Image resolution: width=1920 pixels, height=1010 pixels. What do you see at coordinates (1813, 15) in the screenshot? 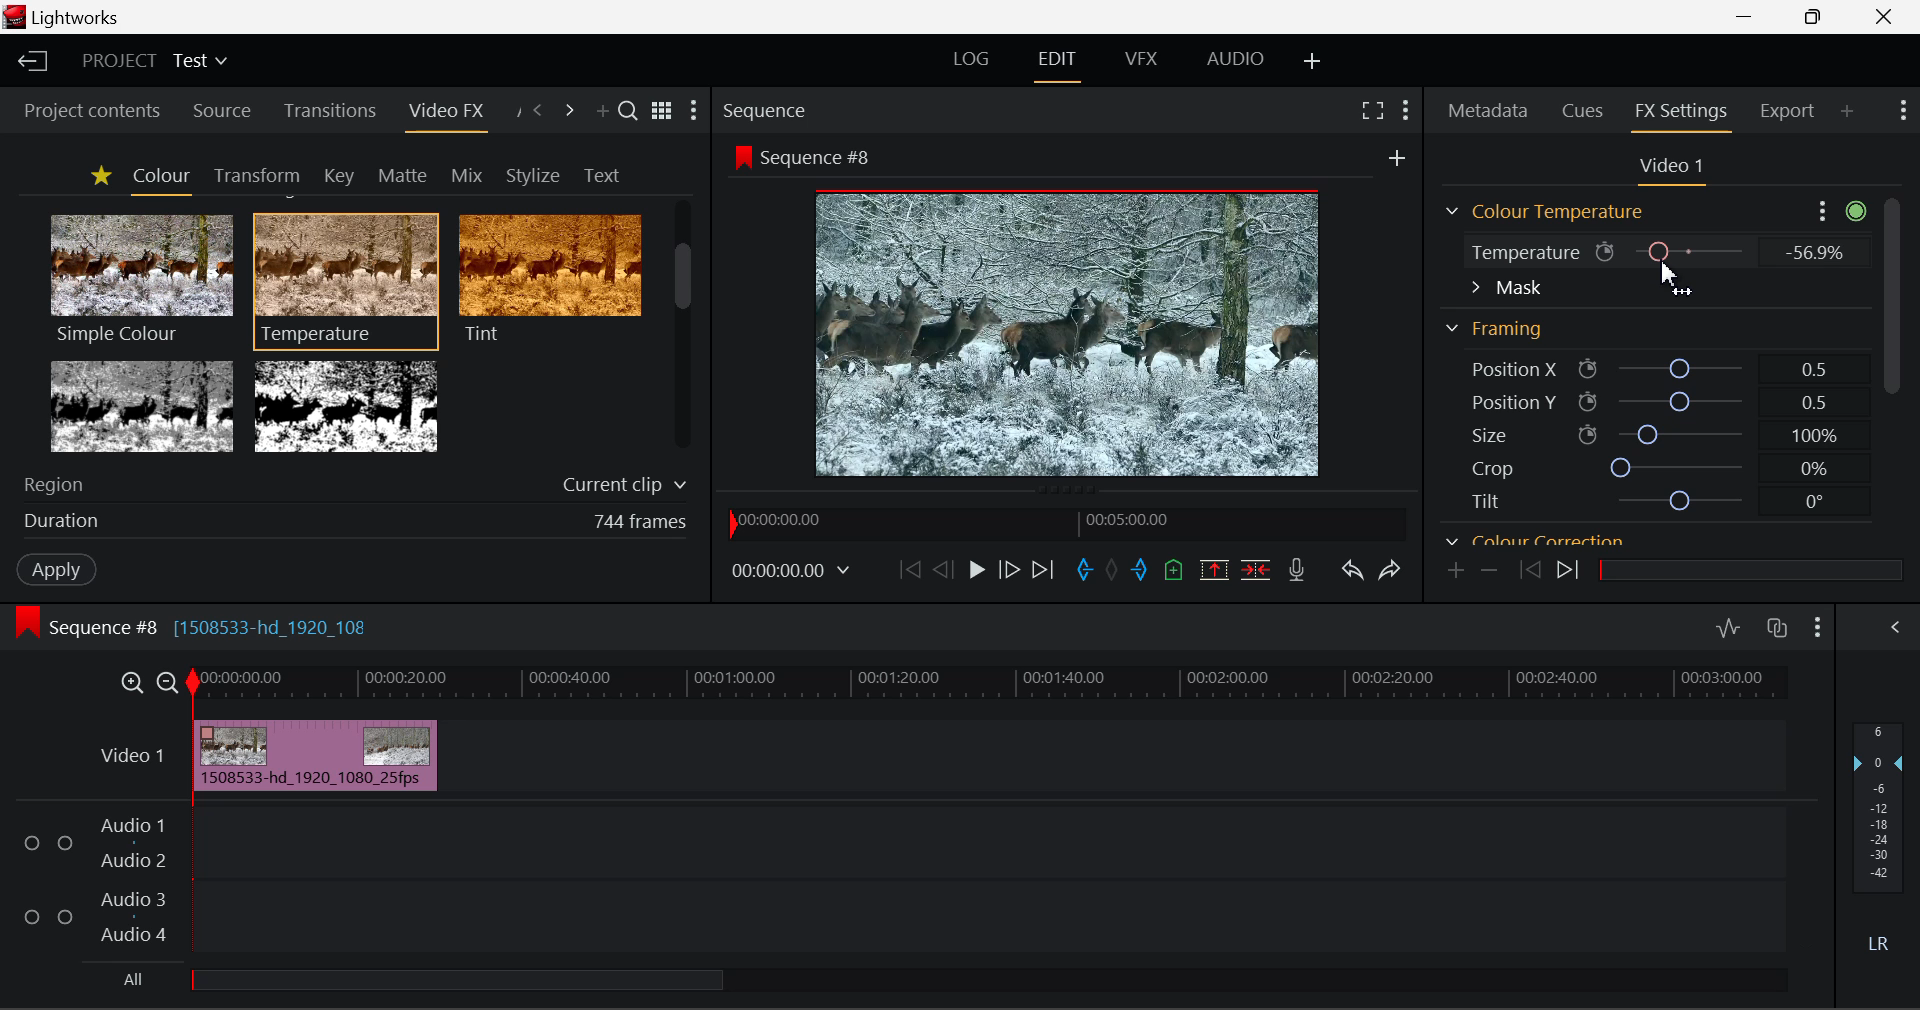
I see `Minimize` at bounding box center [1813, 15].